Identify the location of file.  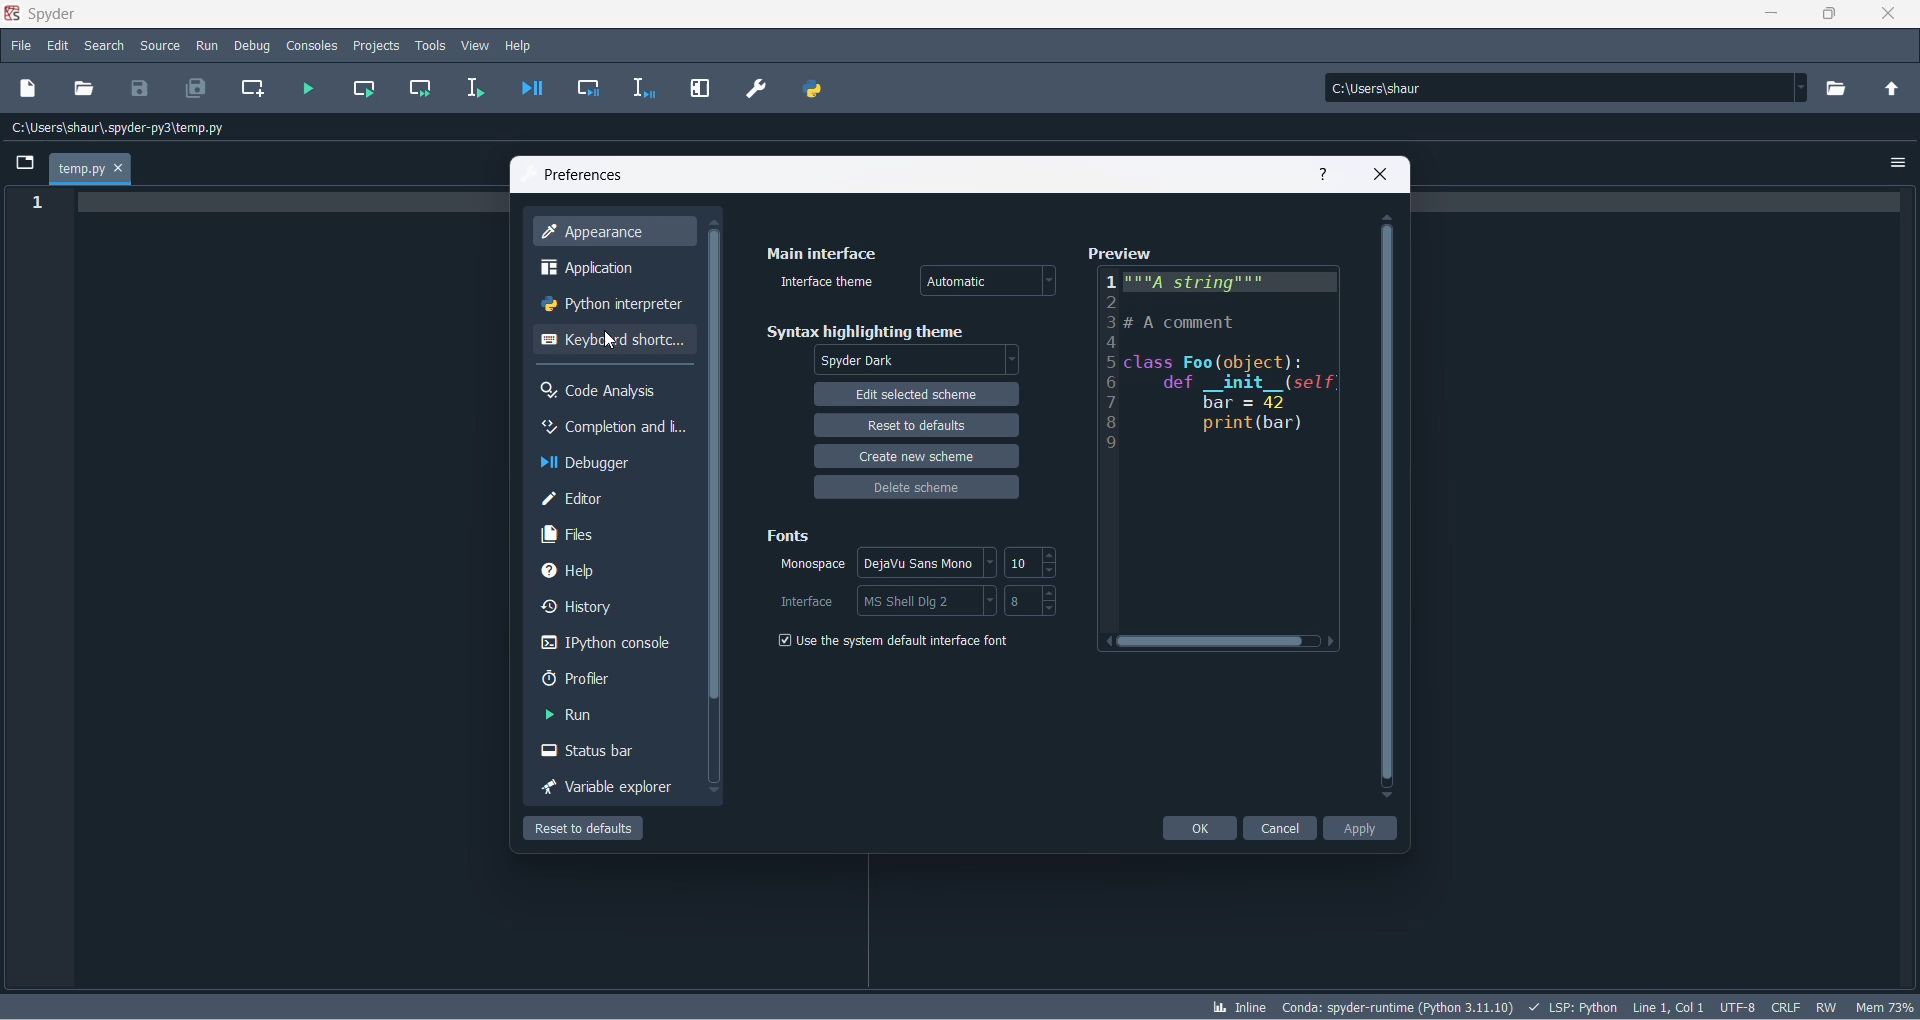
(23, 44).